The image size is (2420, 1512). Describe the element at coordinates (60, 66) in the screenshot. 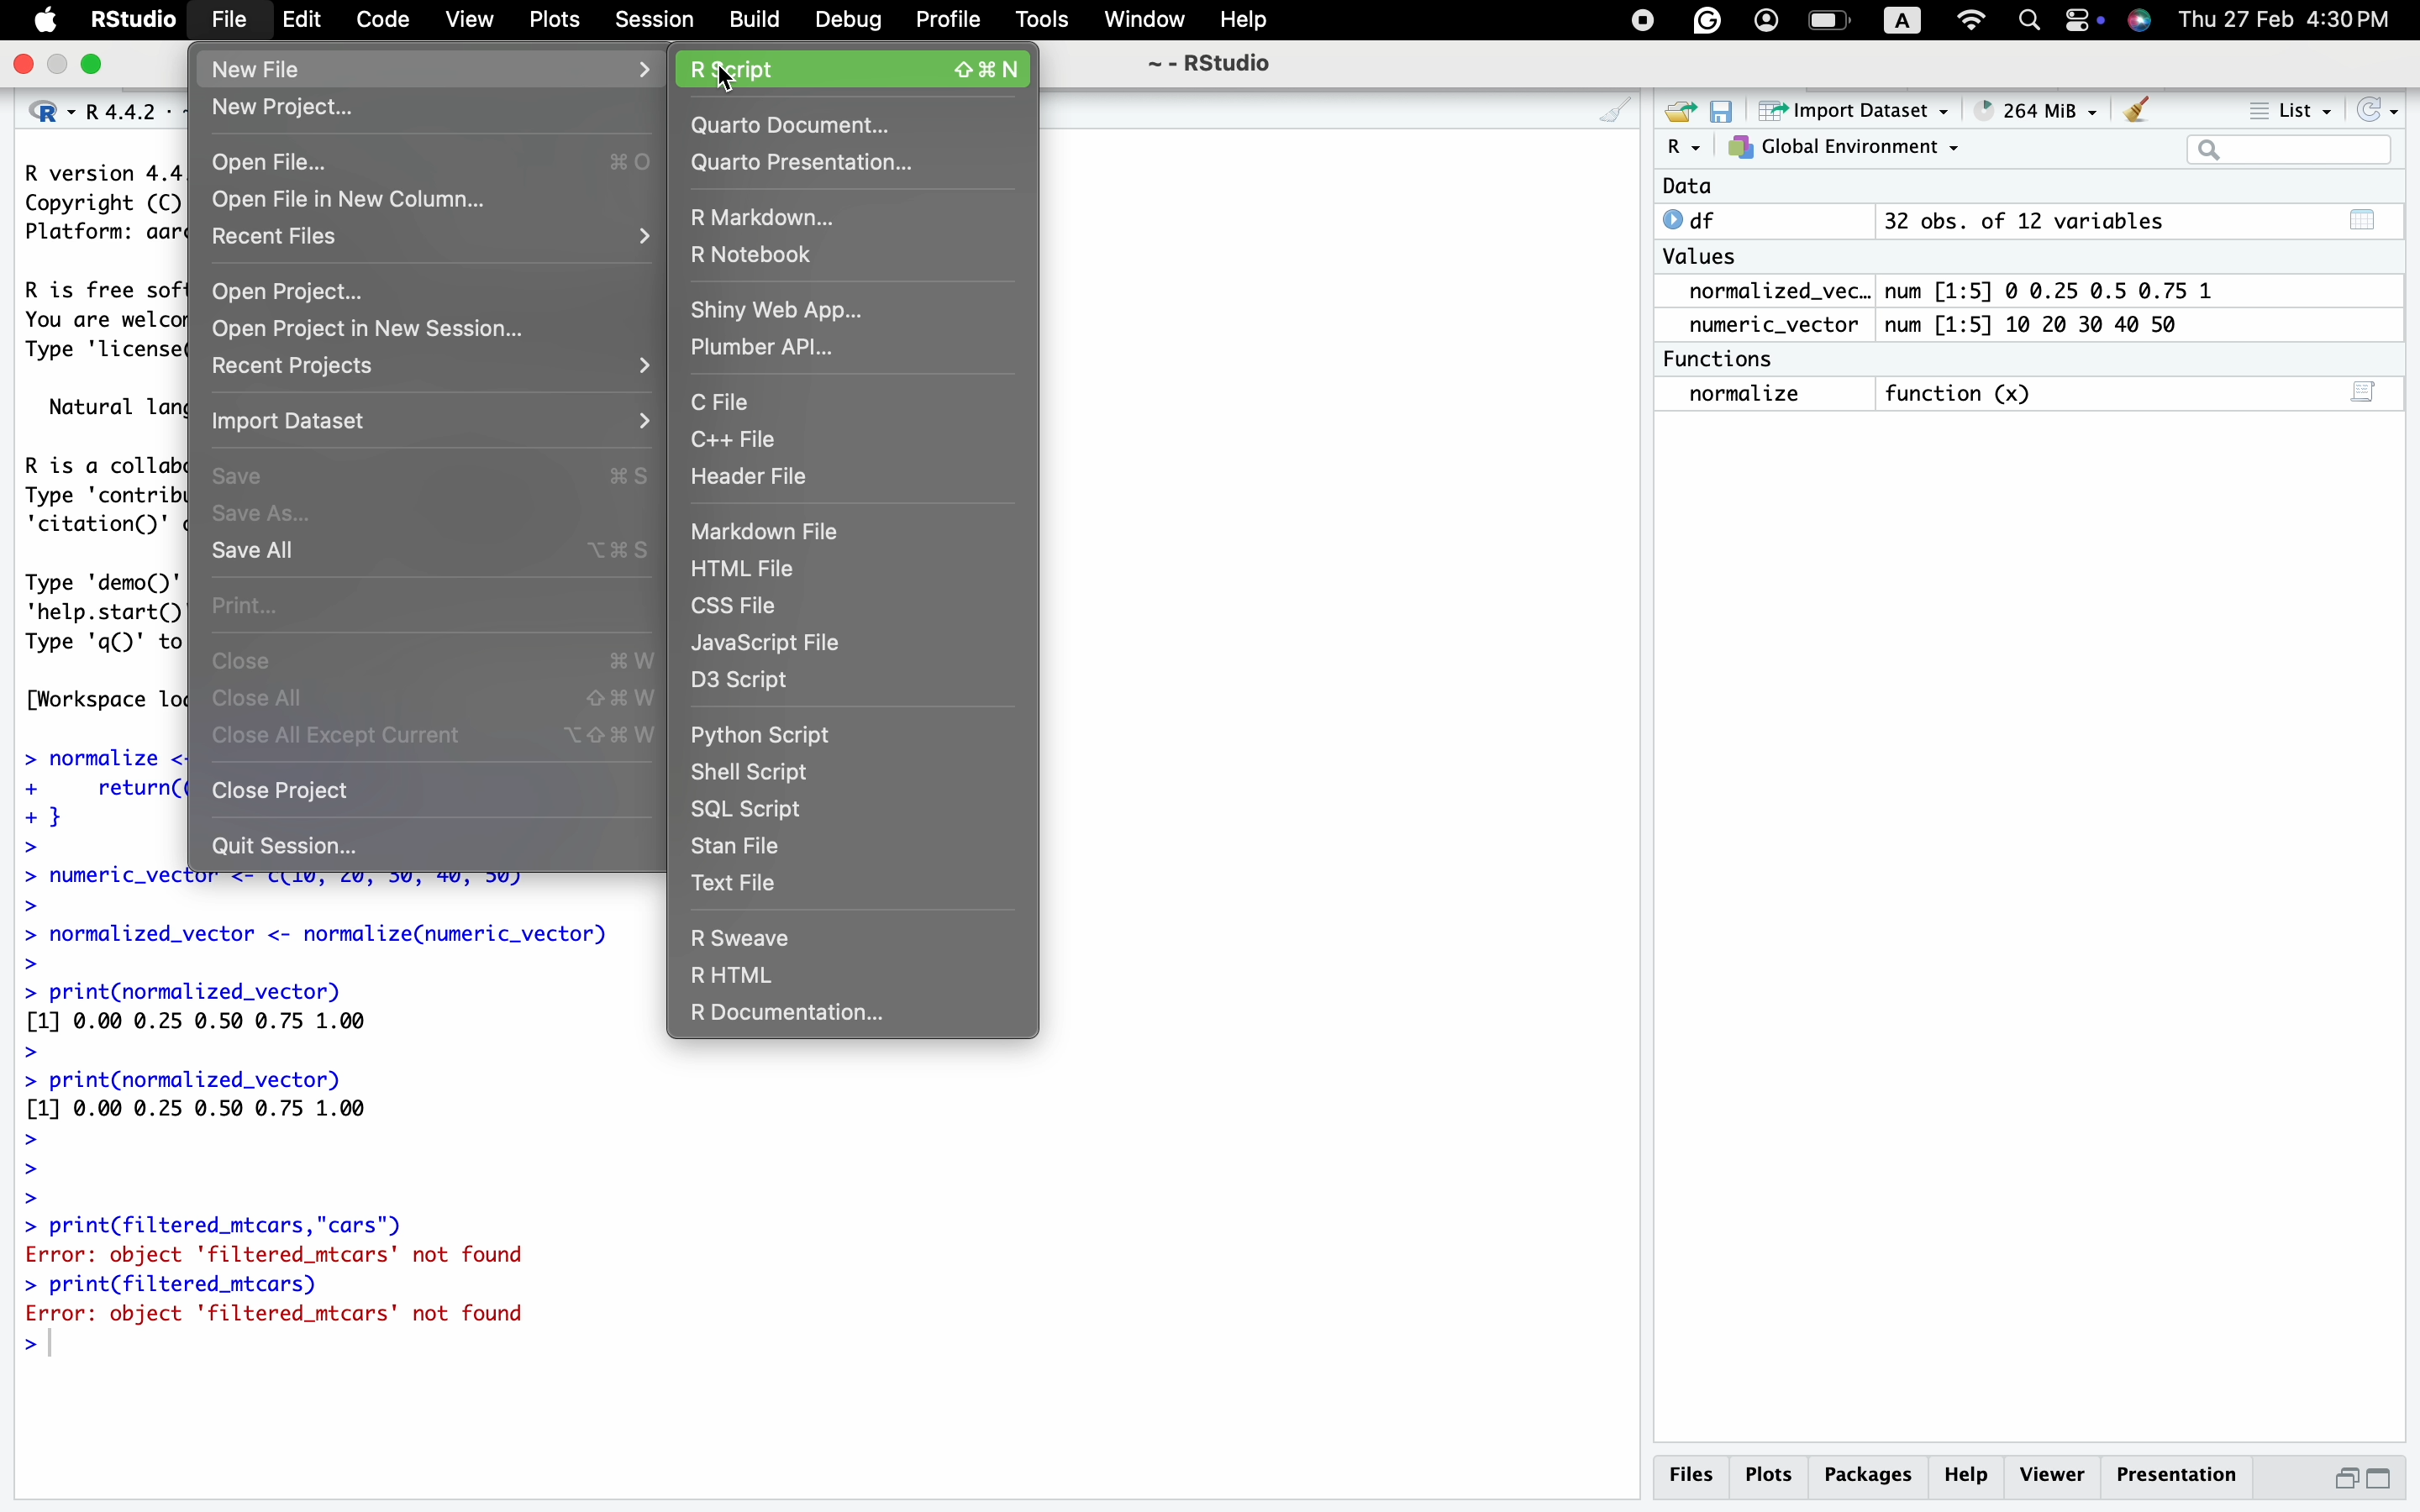

I see `minimize` at that location.